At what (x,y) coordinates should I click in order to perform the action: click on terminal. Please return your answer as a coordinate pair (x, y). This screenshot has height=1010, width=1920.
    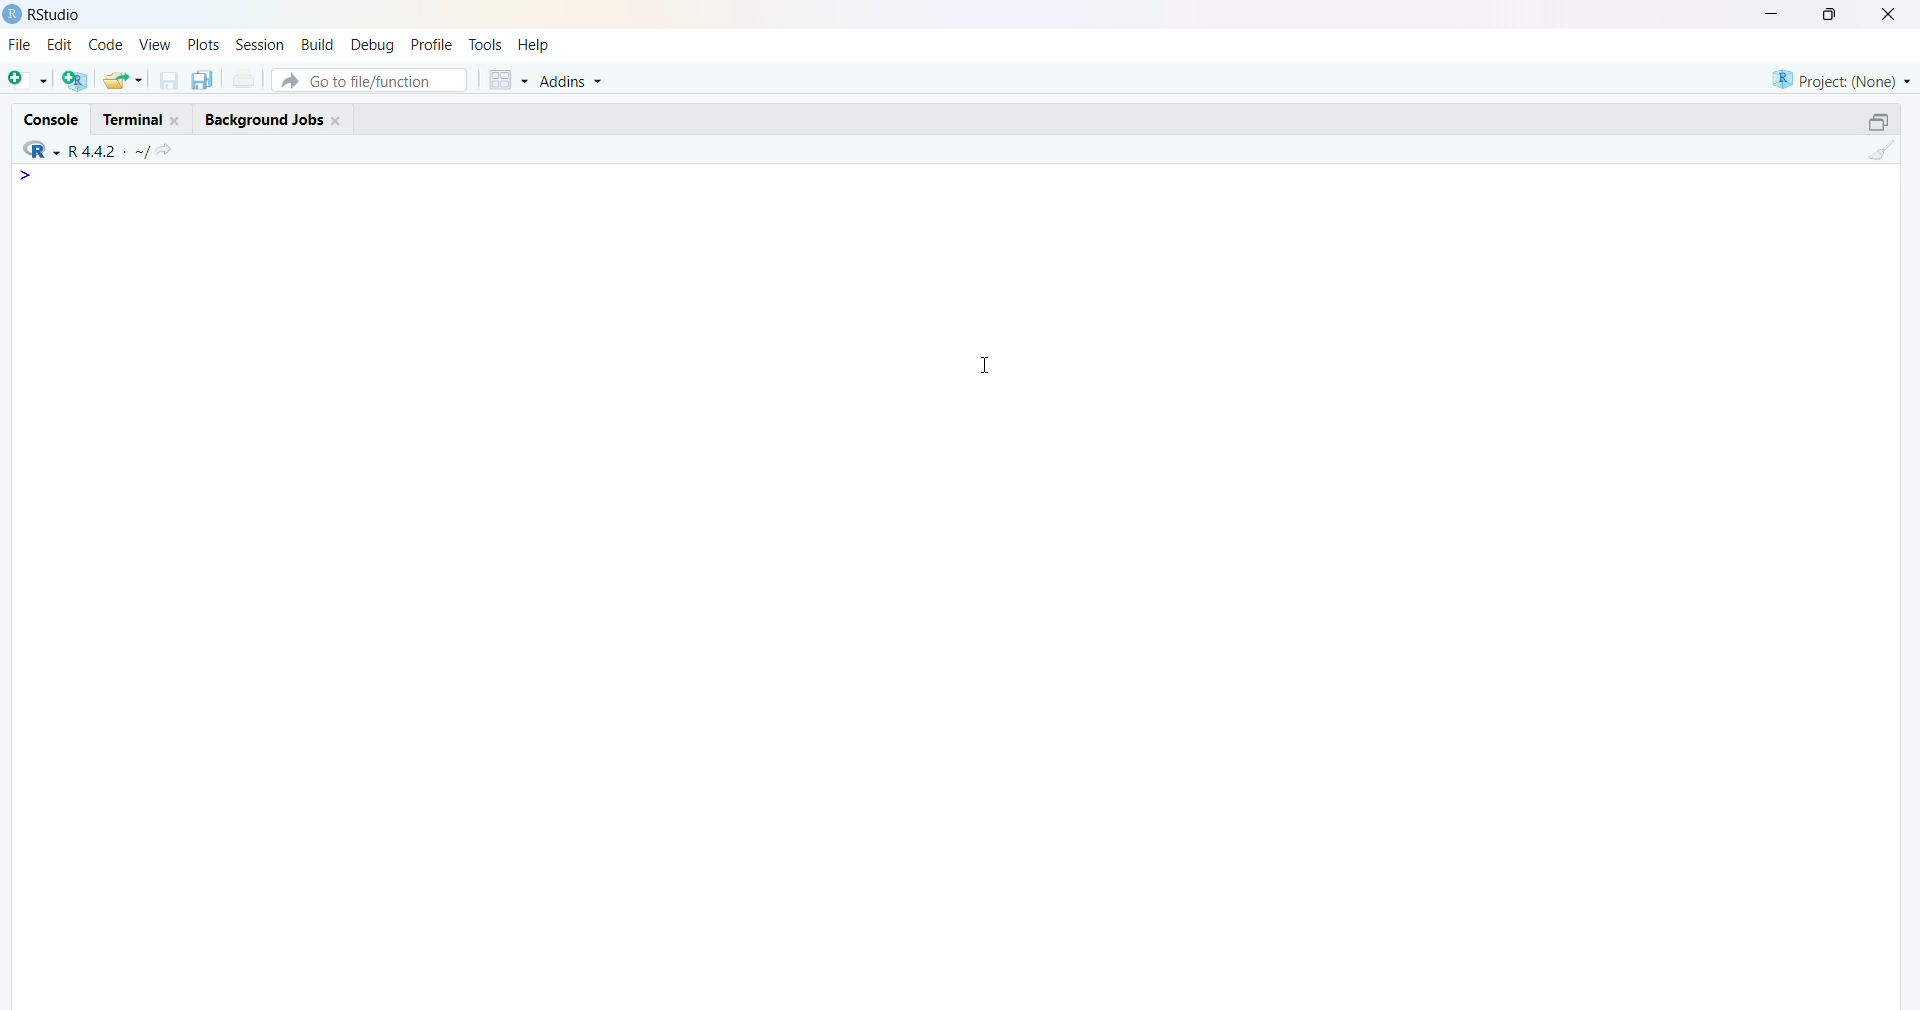
    Looking at the image, I should click on (132, 120).